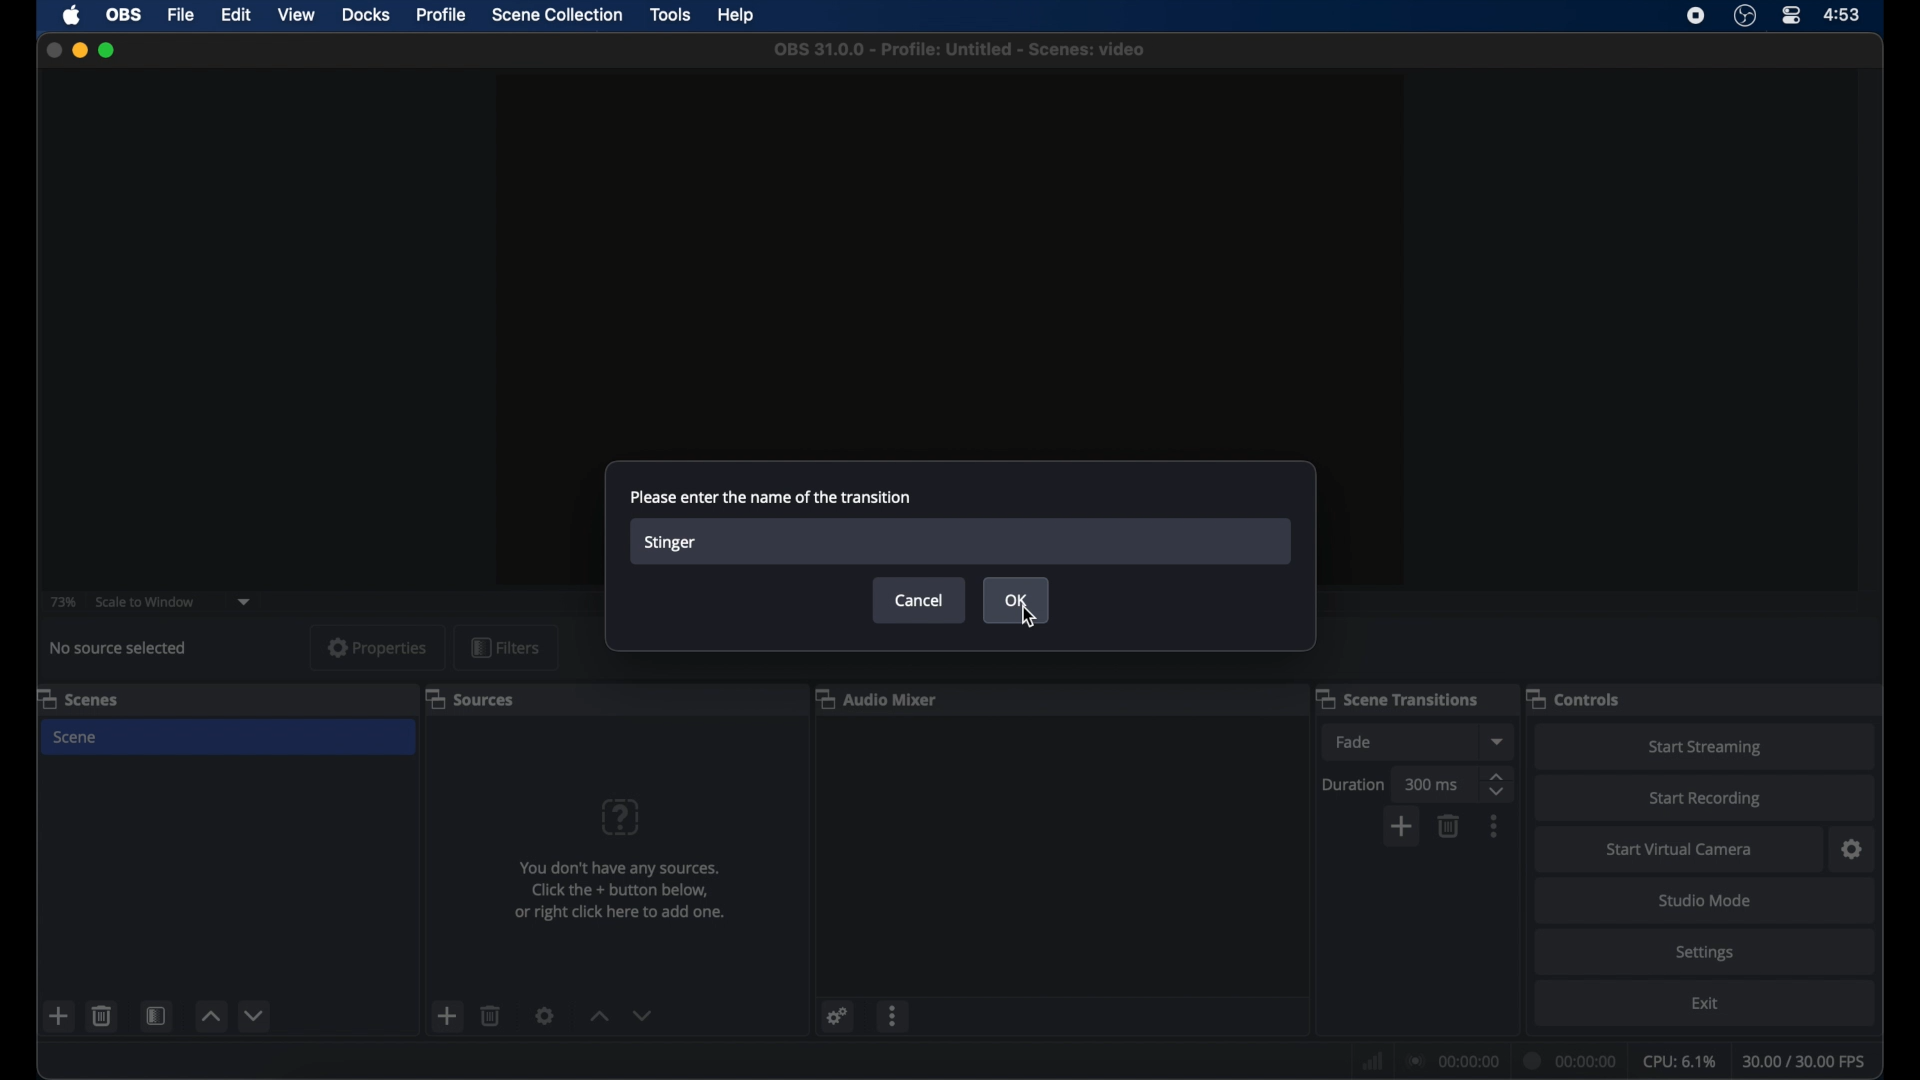 This screenshot has width=1920, height=1080. Describe the element at coordinates (917, 600) in the screenshot. I see `cancel` at that location.